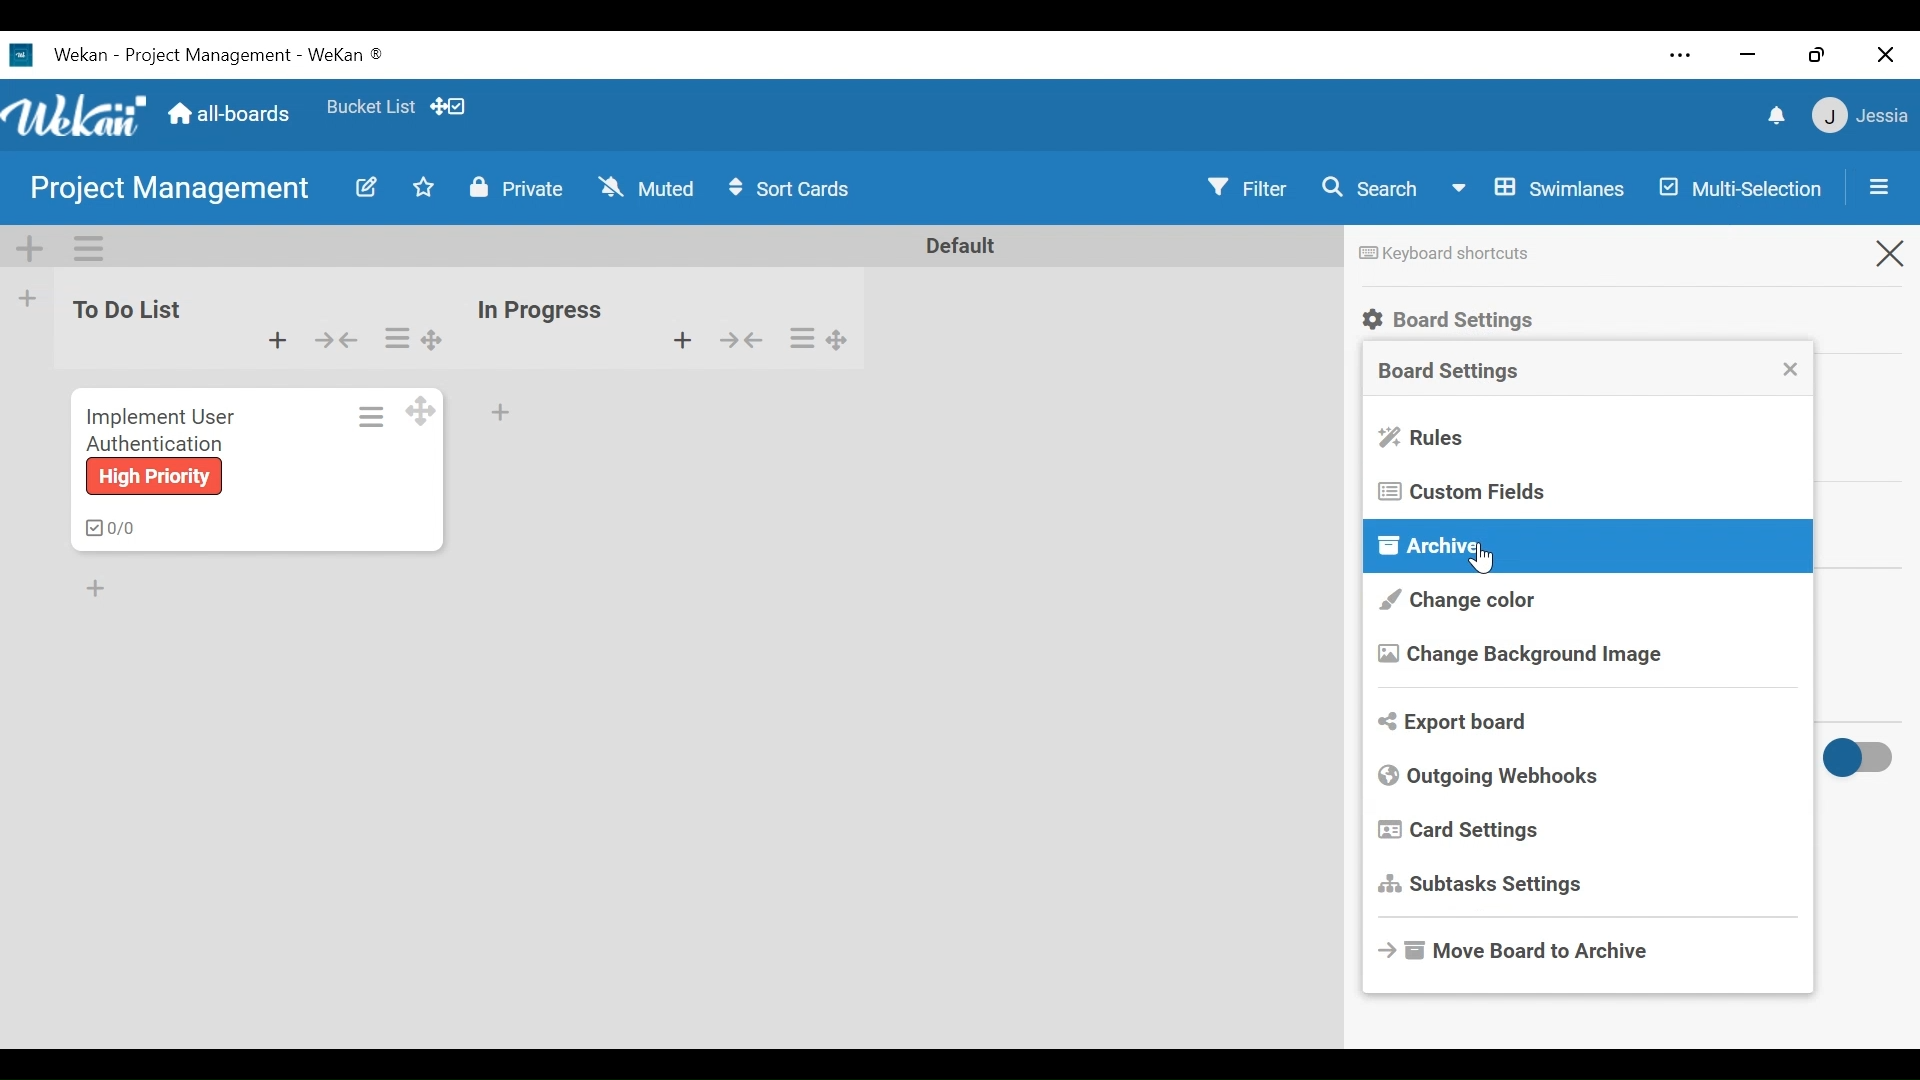 This screenshot has height=1080, width=1920. Describe the element at coordinates (175, 189) in the screenshot. I see `Board Name` at that location.